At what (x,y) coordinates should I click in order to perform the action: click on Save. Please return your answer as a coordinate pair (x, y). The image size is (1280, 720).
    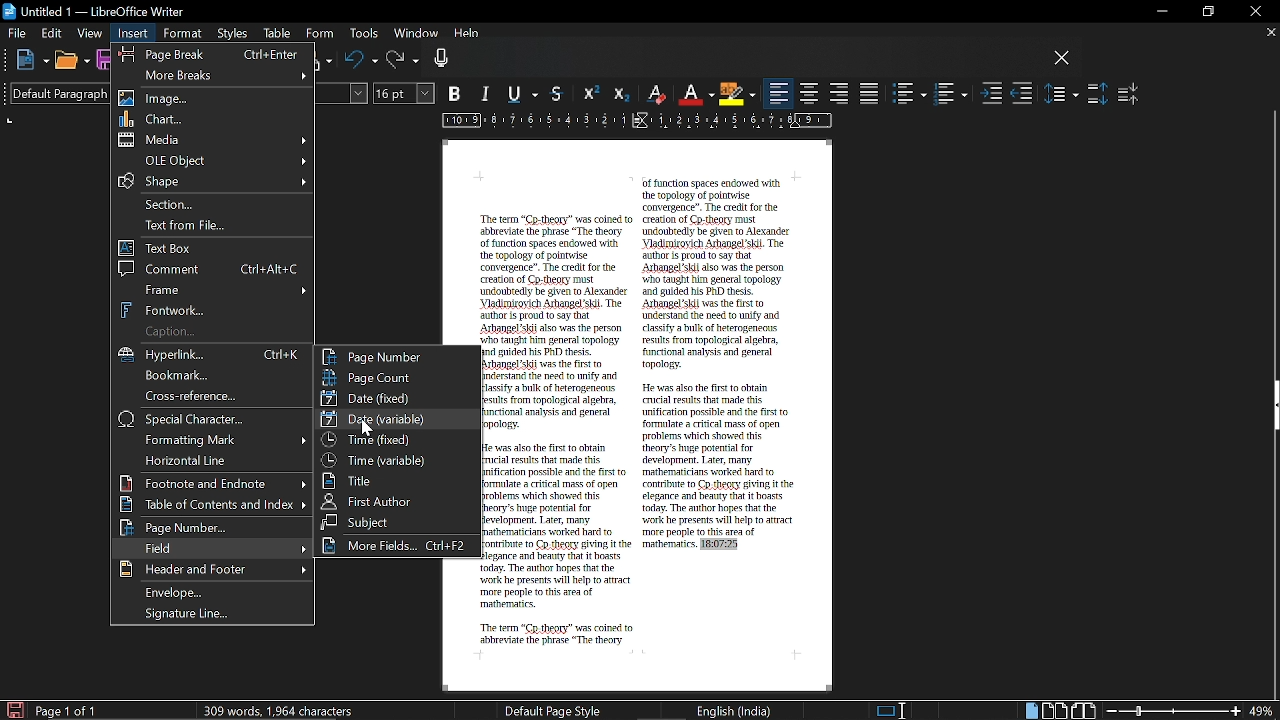
    Looking at the image, I should click on (13, 709).